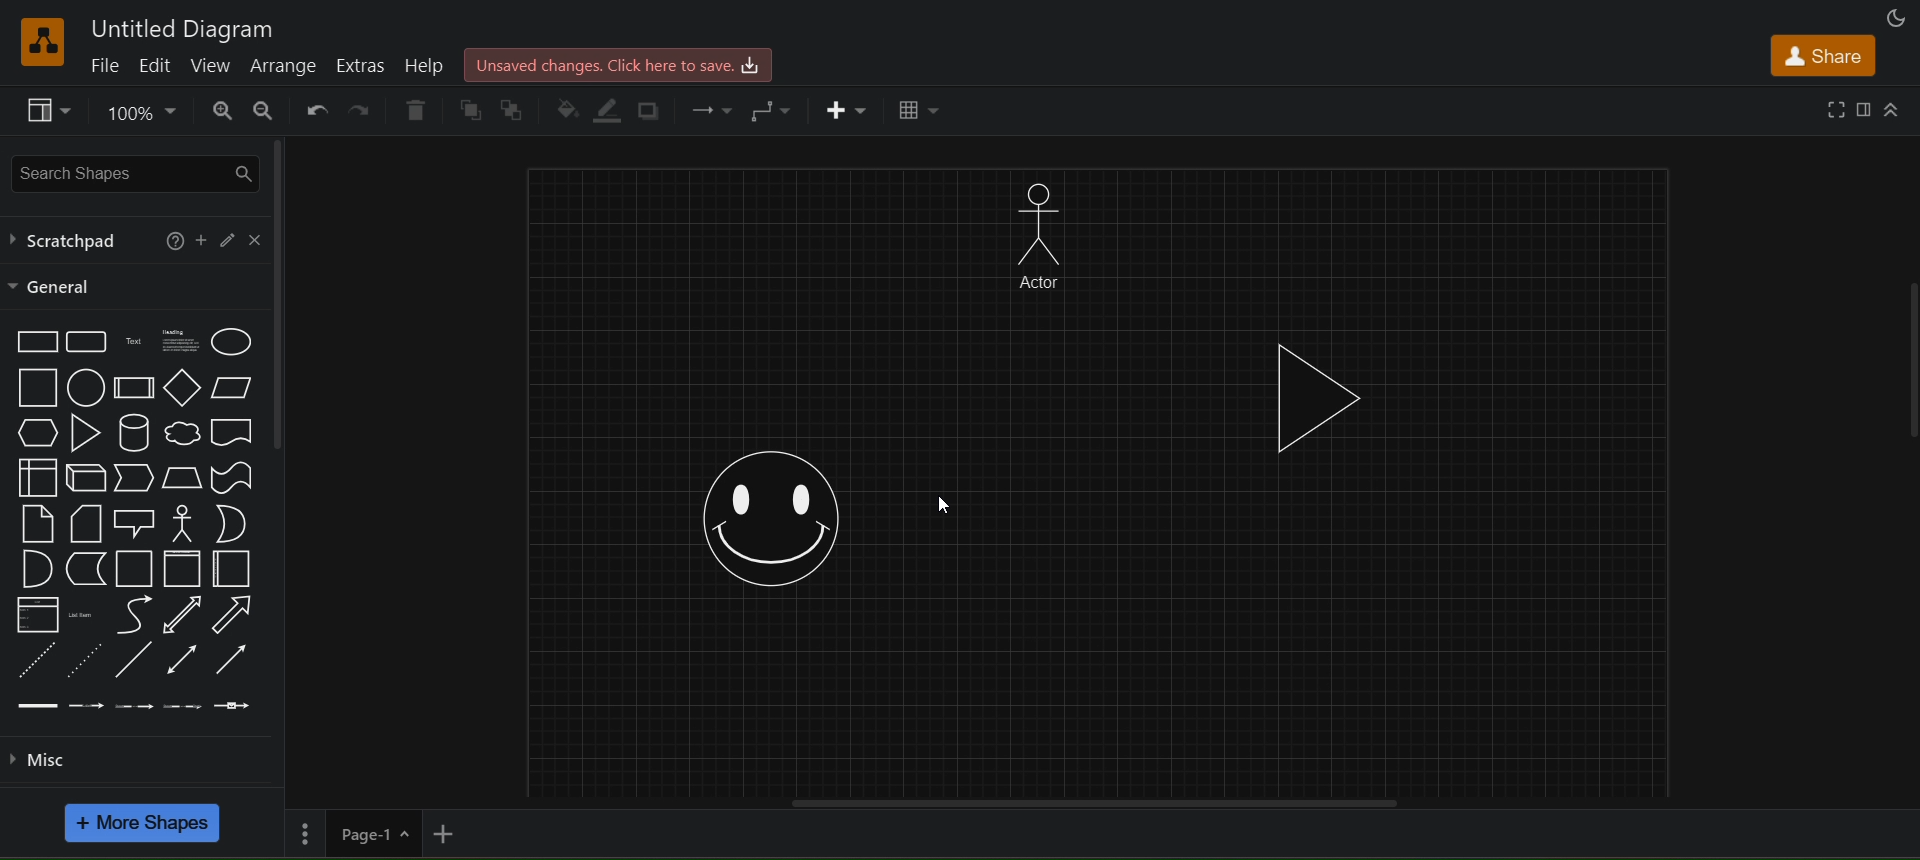 The width and height of the screenshot is (1920, 860). I want to click on bidirectional arrow, so click(183, 613).